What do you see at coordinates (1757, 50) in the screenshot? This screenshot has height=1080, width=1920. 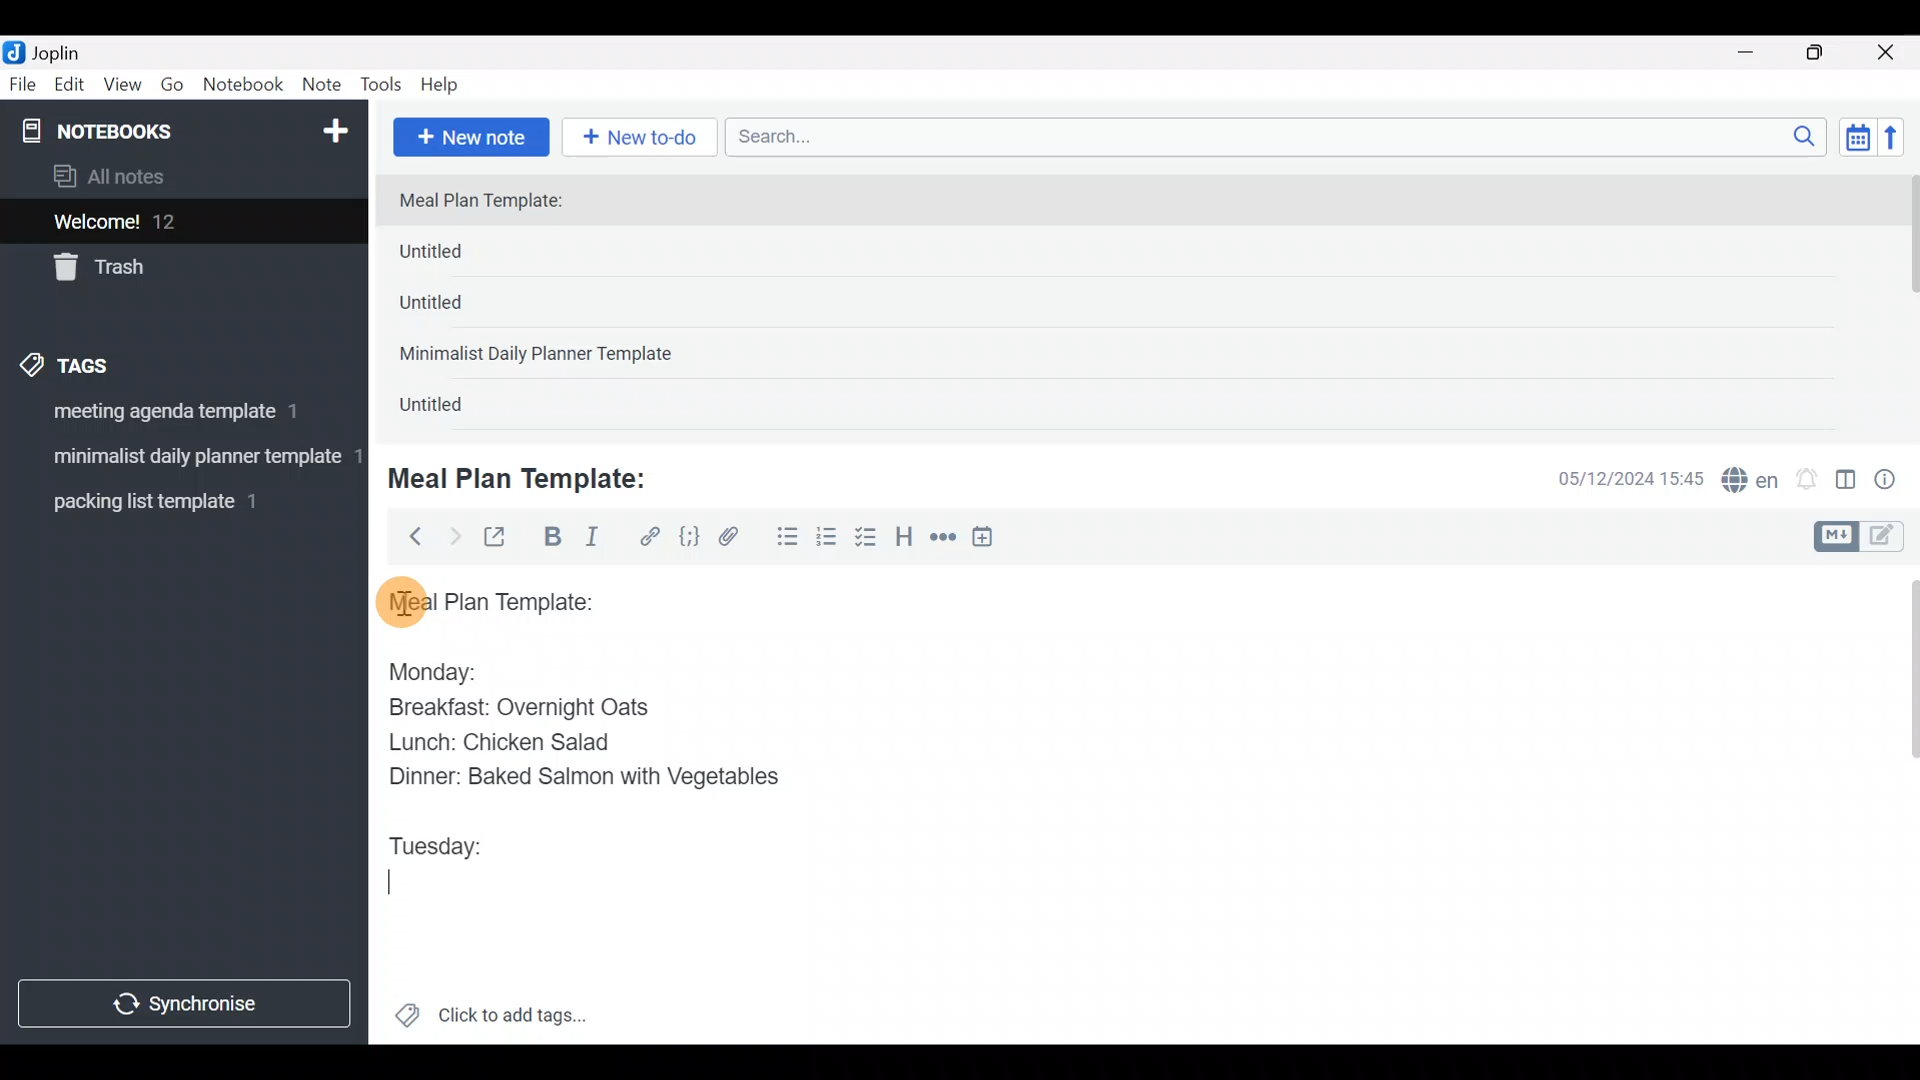 I see `Minimize` at bounding box center [1757, 50].